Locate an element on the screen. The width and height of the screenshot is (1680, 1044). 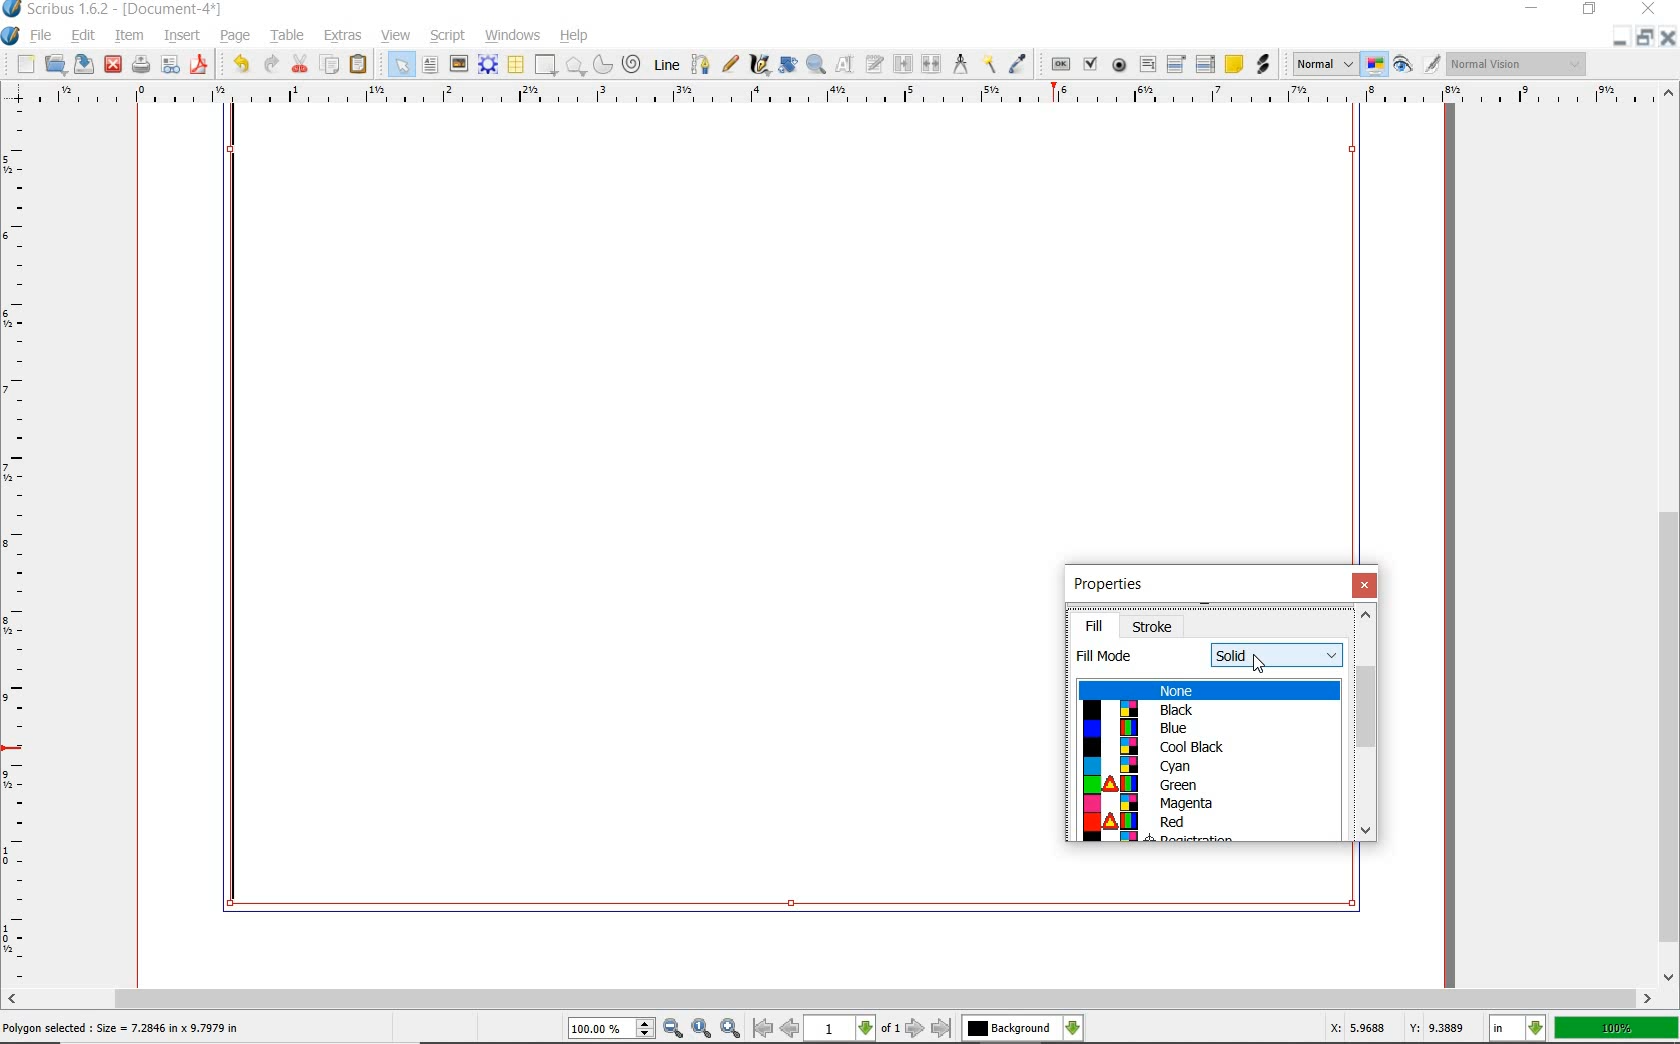
close is located at coordinates (1669, 37).